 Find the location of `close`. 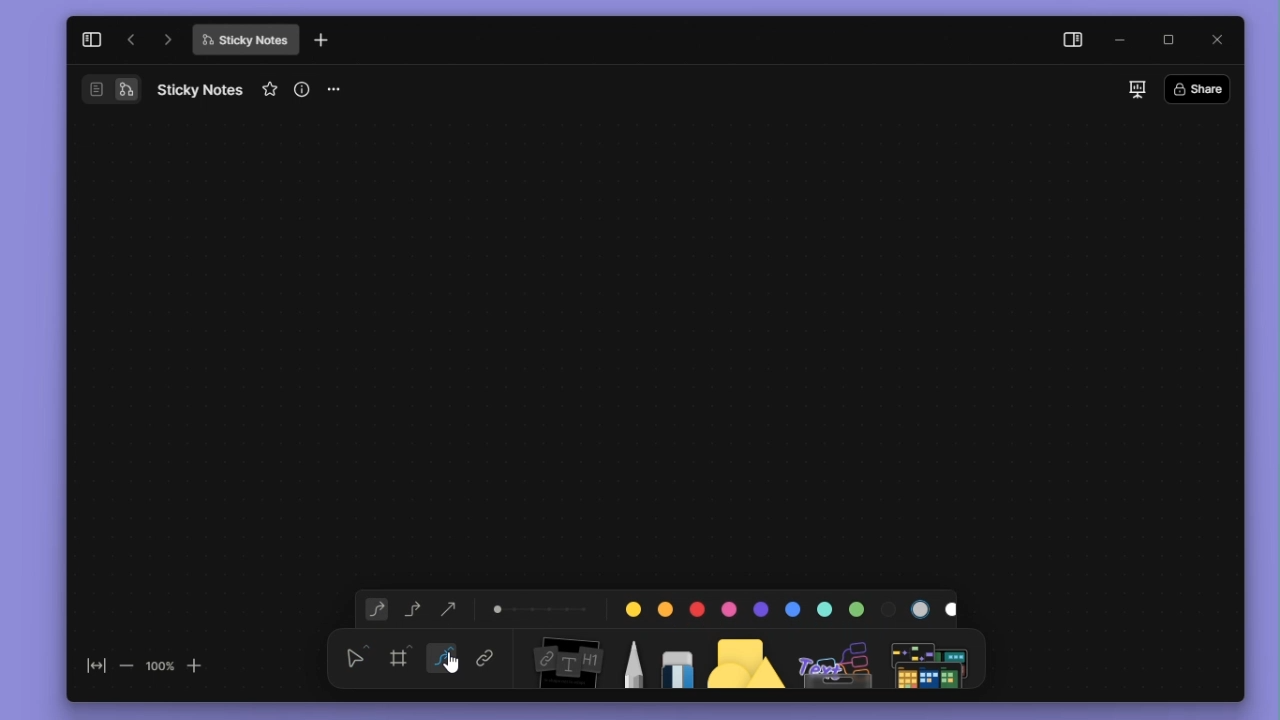

close is located at coordinates (1223, 40).